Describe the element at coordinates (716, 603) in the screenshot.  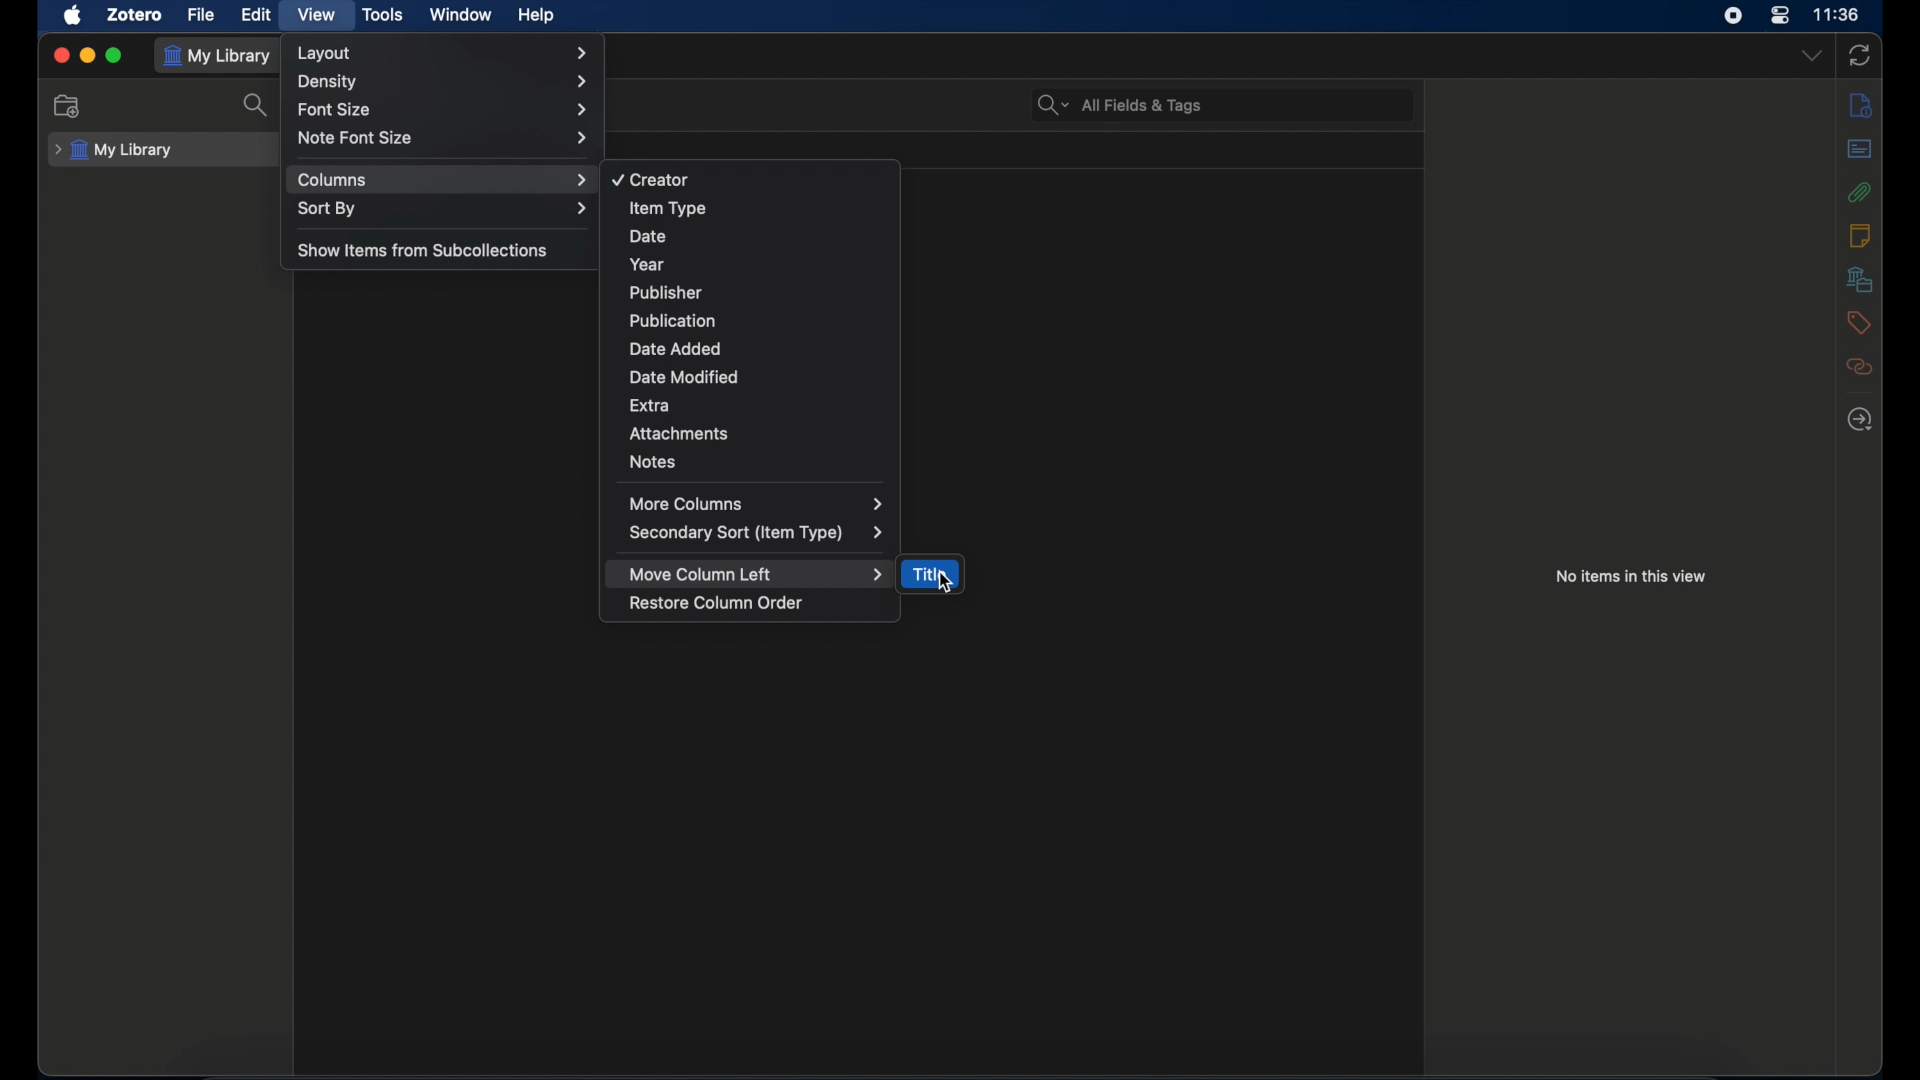
I see `restore column order` at that location.